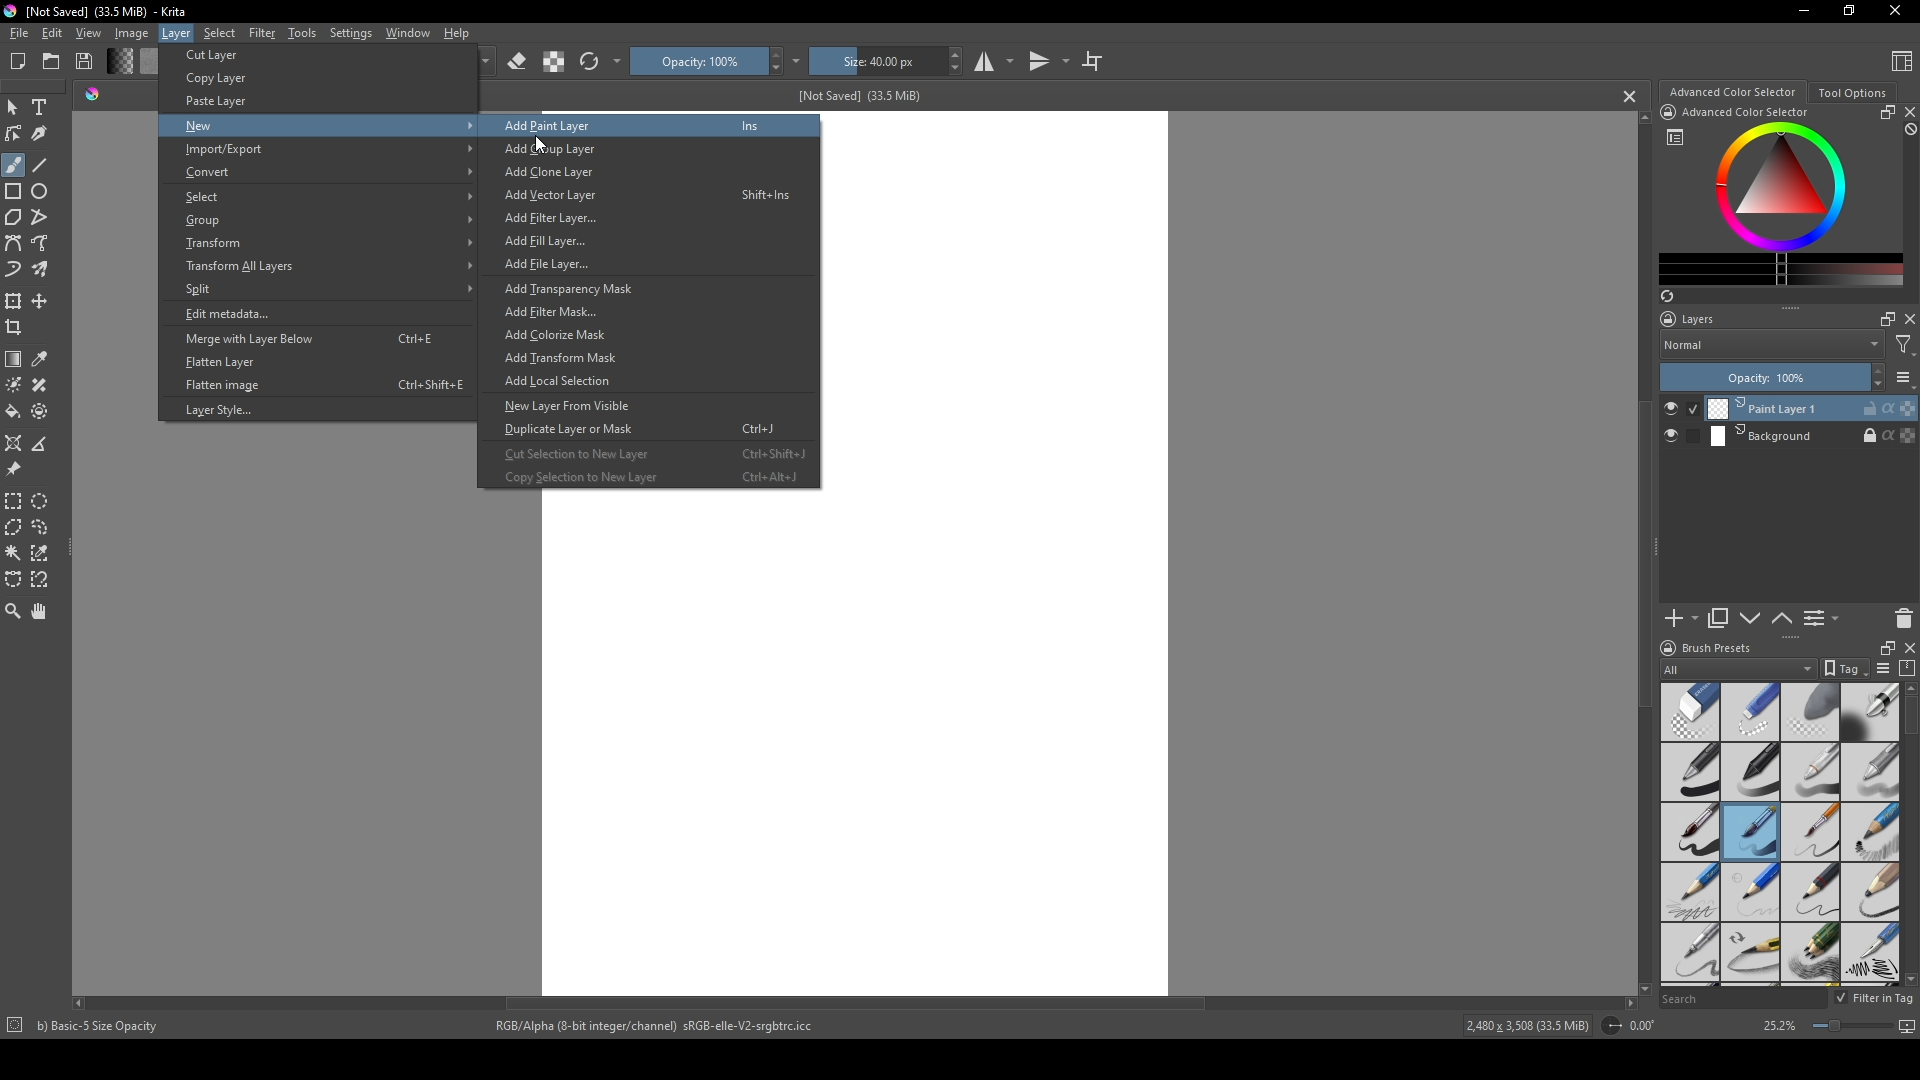 The width and height of the screenshot is (1920, 1080). Describe the element at coordinates (12, 11) in the screenshot. I see `logo` at that location.